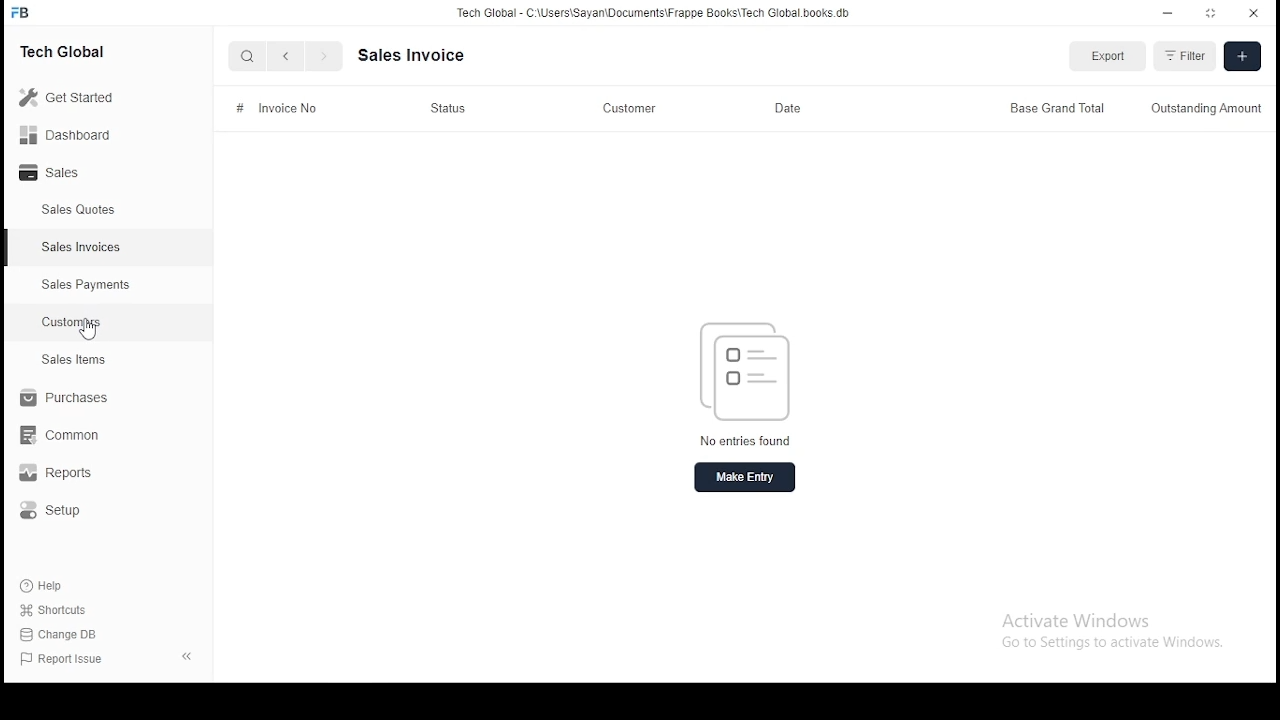 The width and height of the screenshot is (1280, 720). What do you see at coordinates (65, 658) in the screenshot?
I see `Report issue` at bounding box center [65, 658].